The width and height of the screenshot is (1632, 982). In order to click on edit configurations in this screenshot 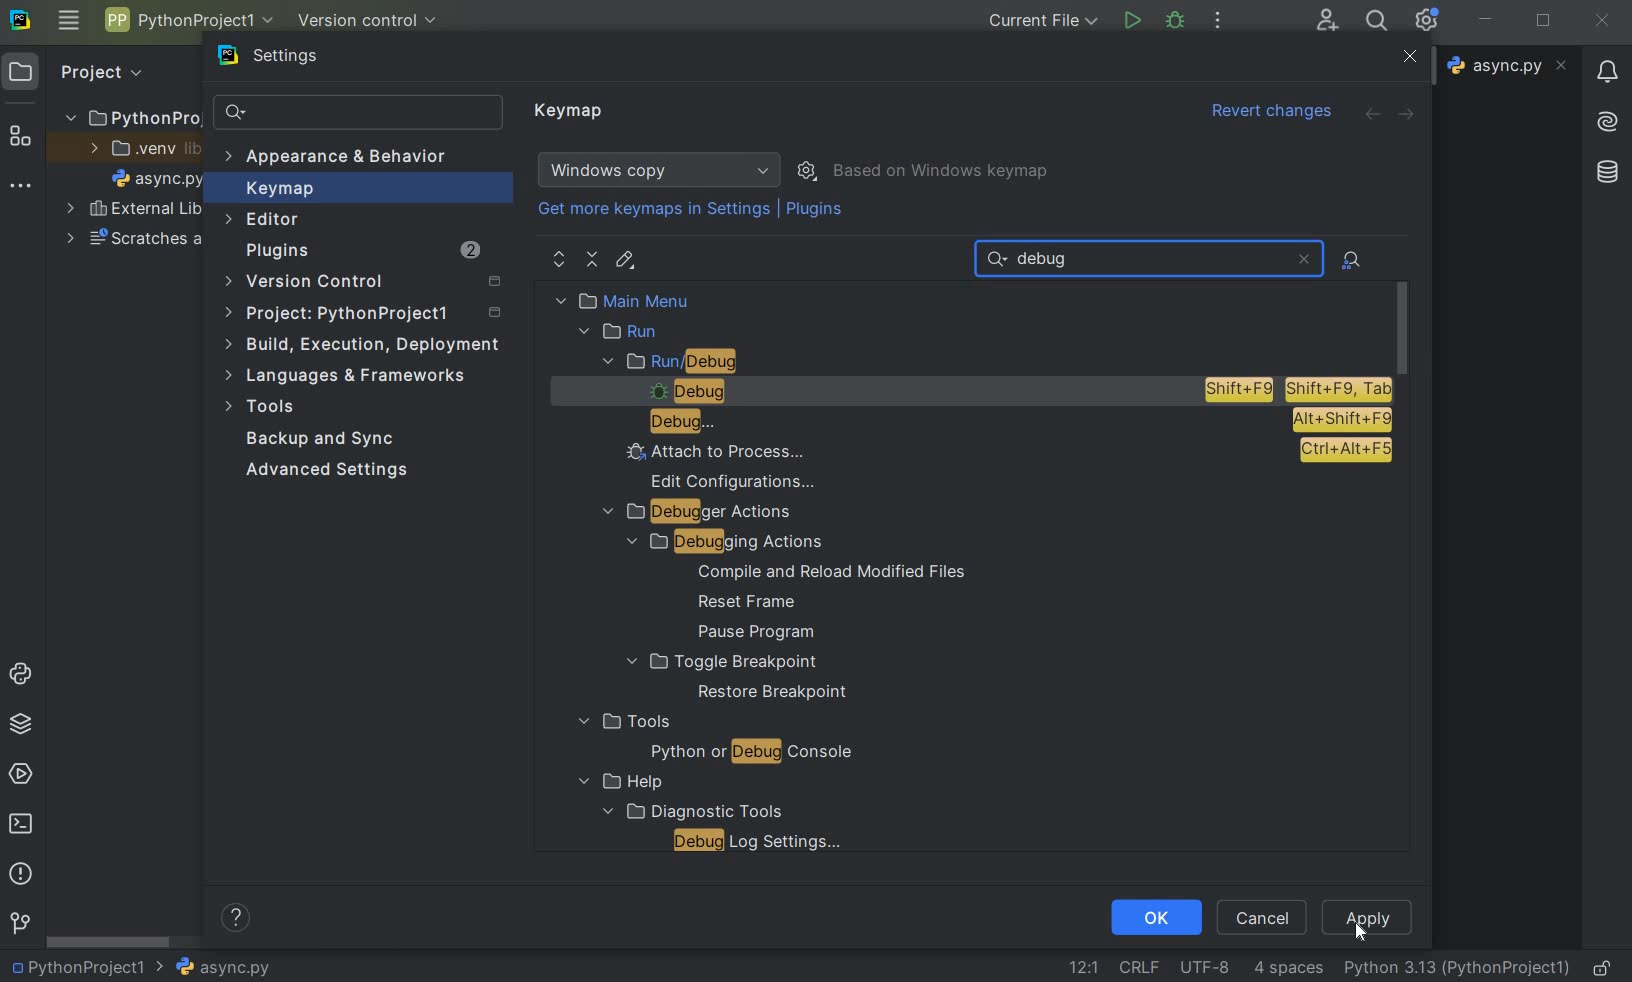, I will do `click(735, 480)`.